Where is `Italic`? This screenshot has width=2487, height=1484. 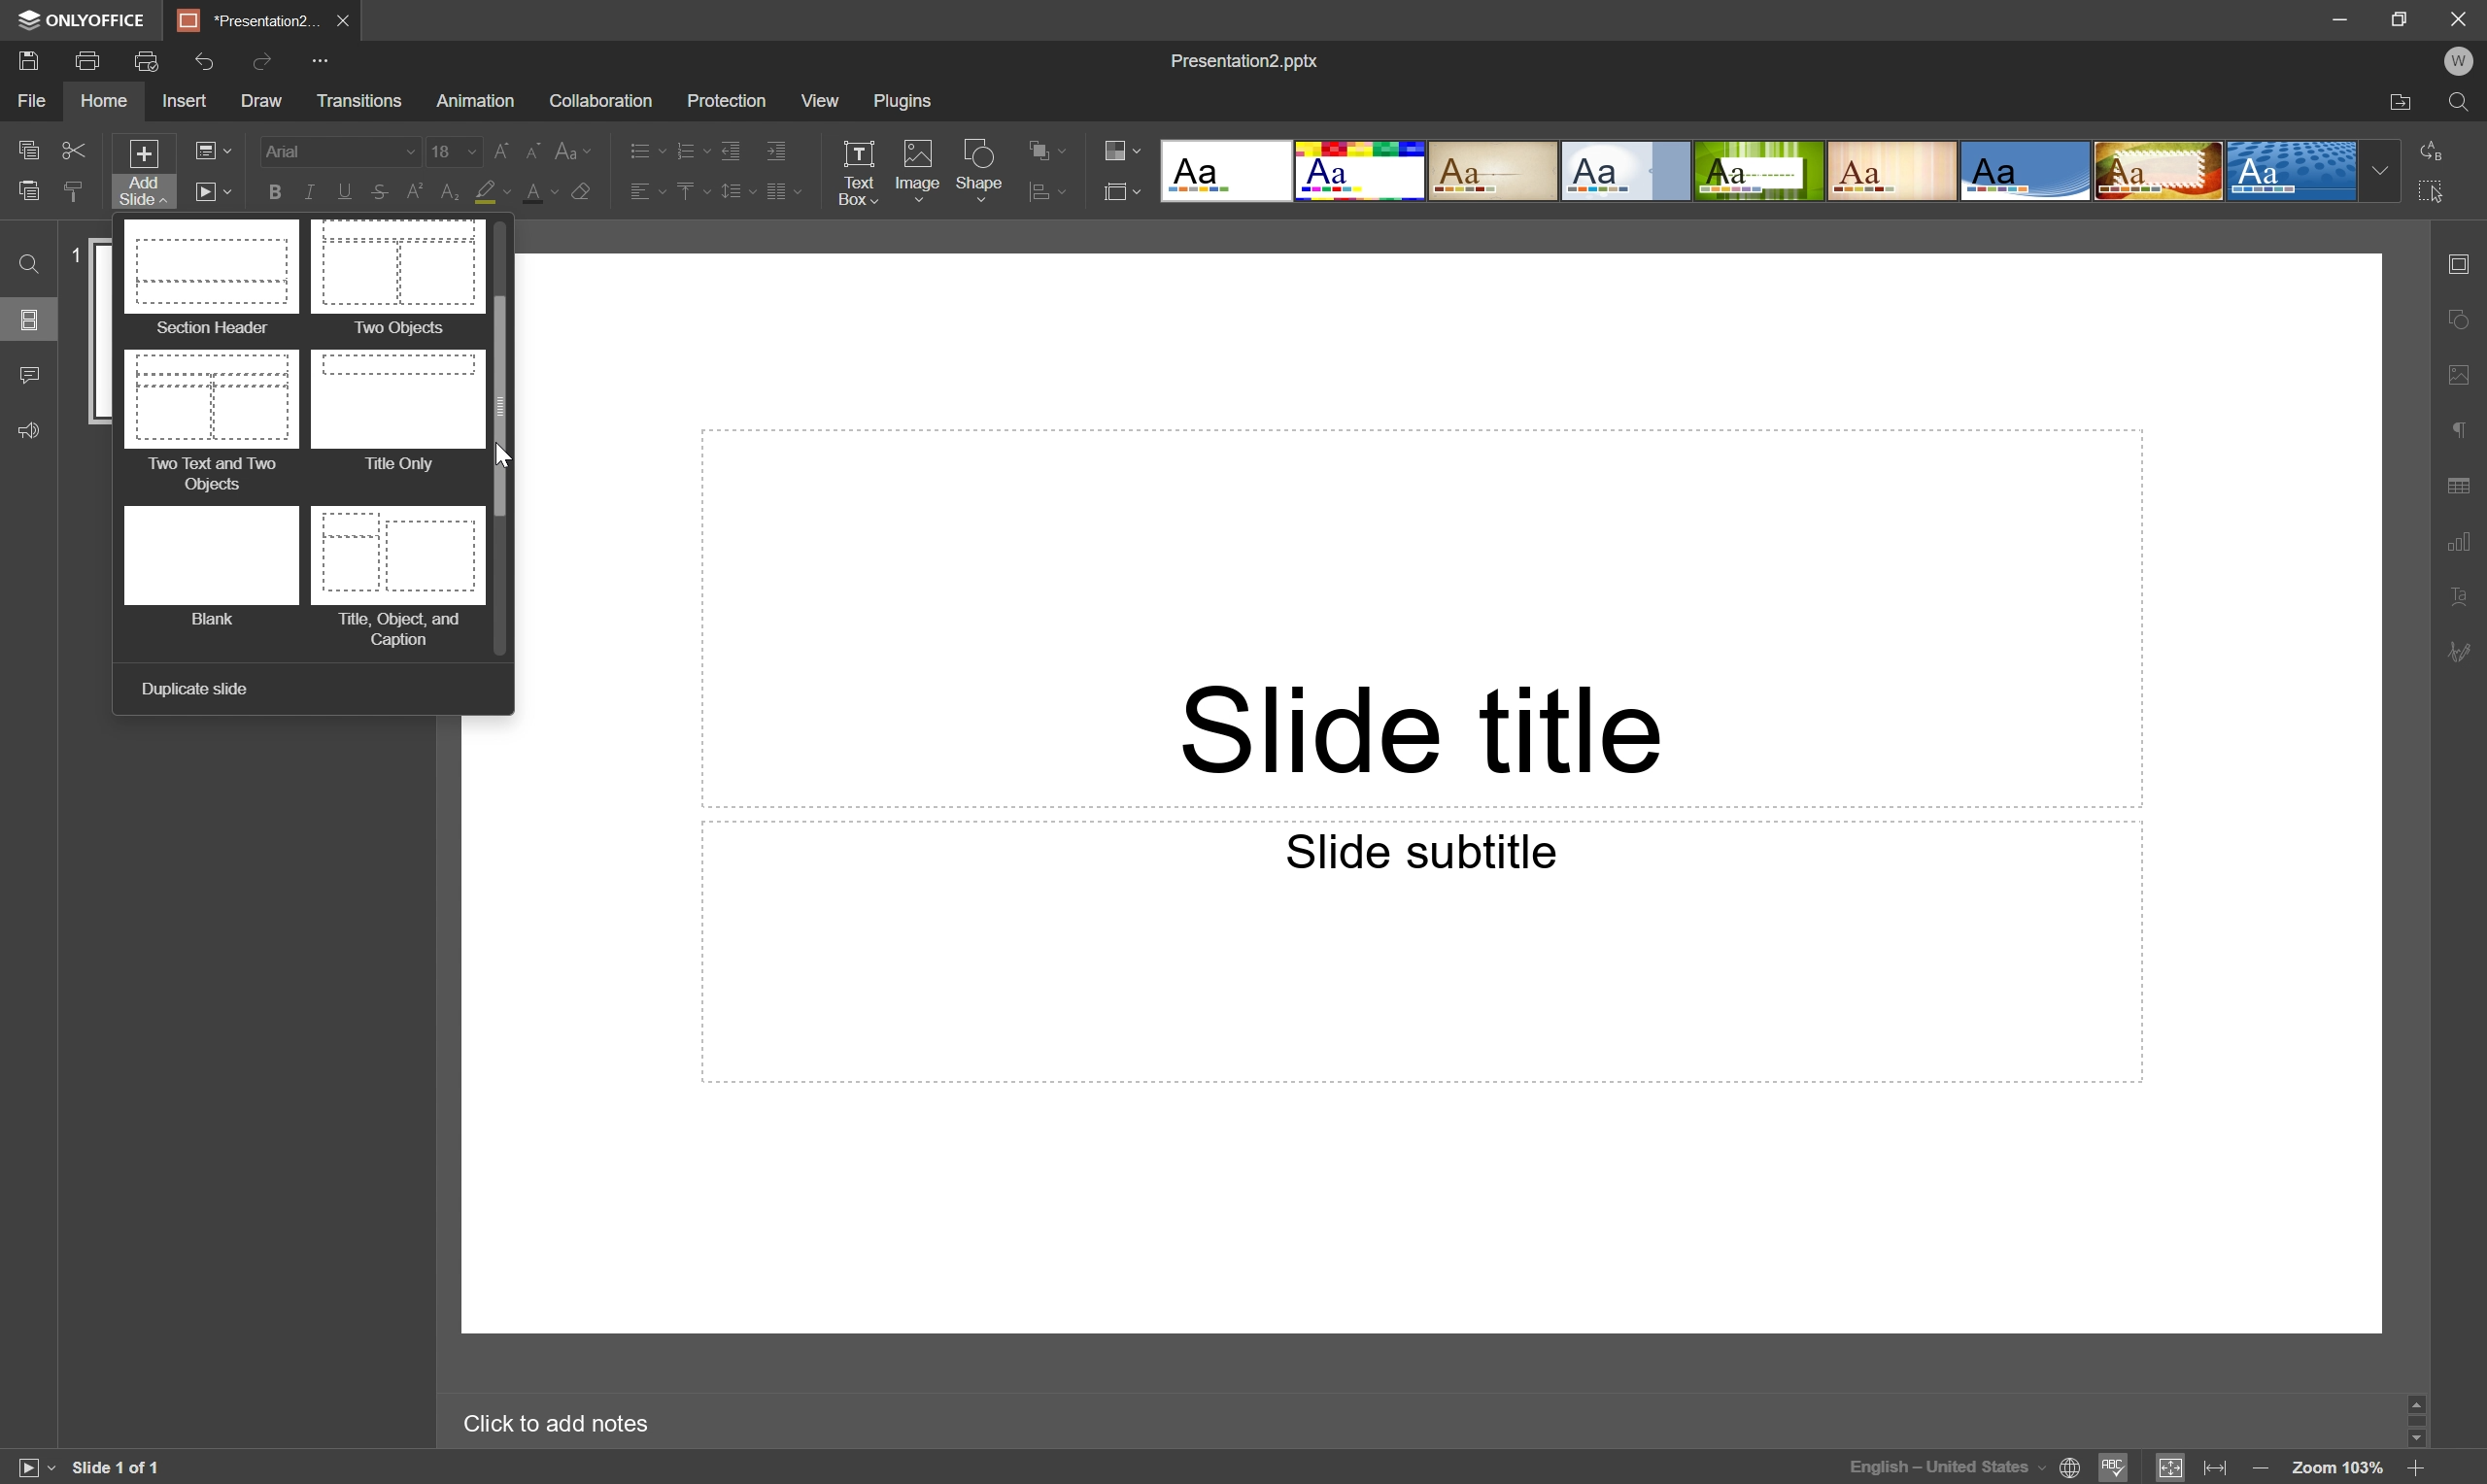
Italic is located at coordinates (306, 194).